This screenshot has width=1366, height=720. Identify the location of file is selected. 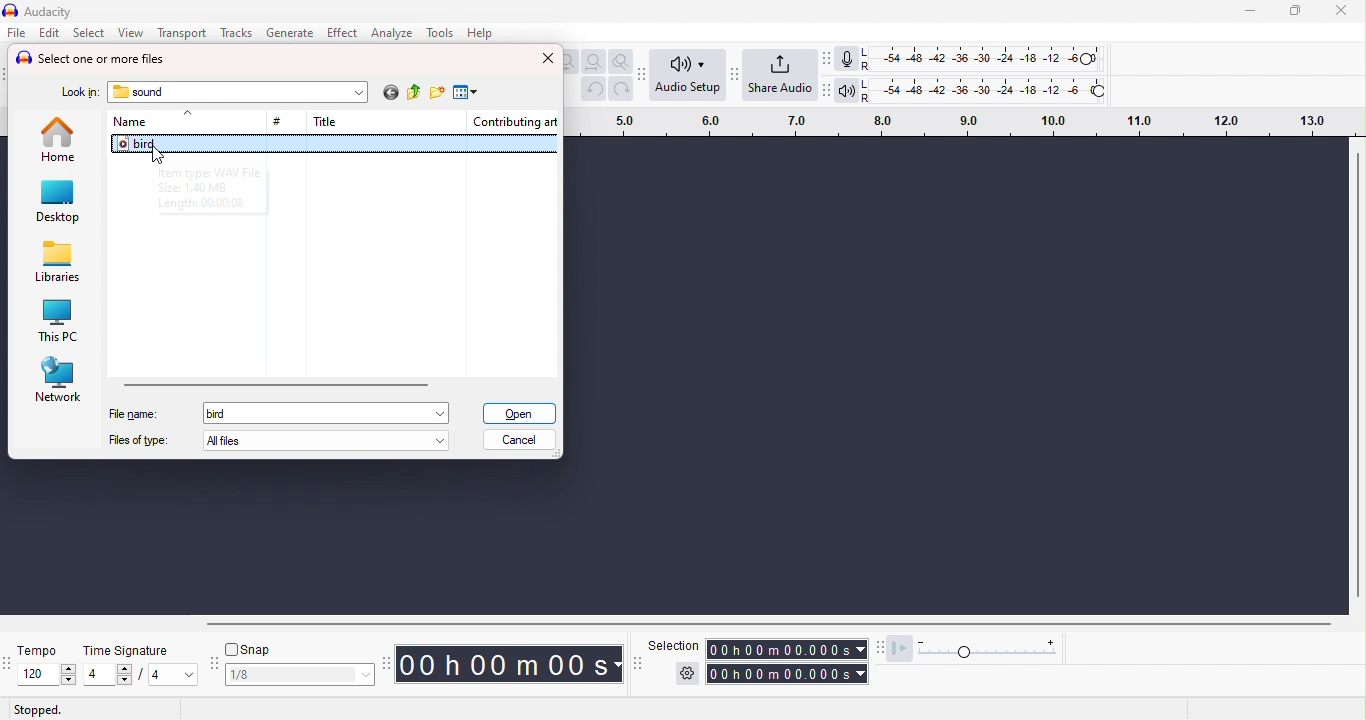
(335, 146).